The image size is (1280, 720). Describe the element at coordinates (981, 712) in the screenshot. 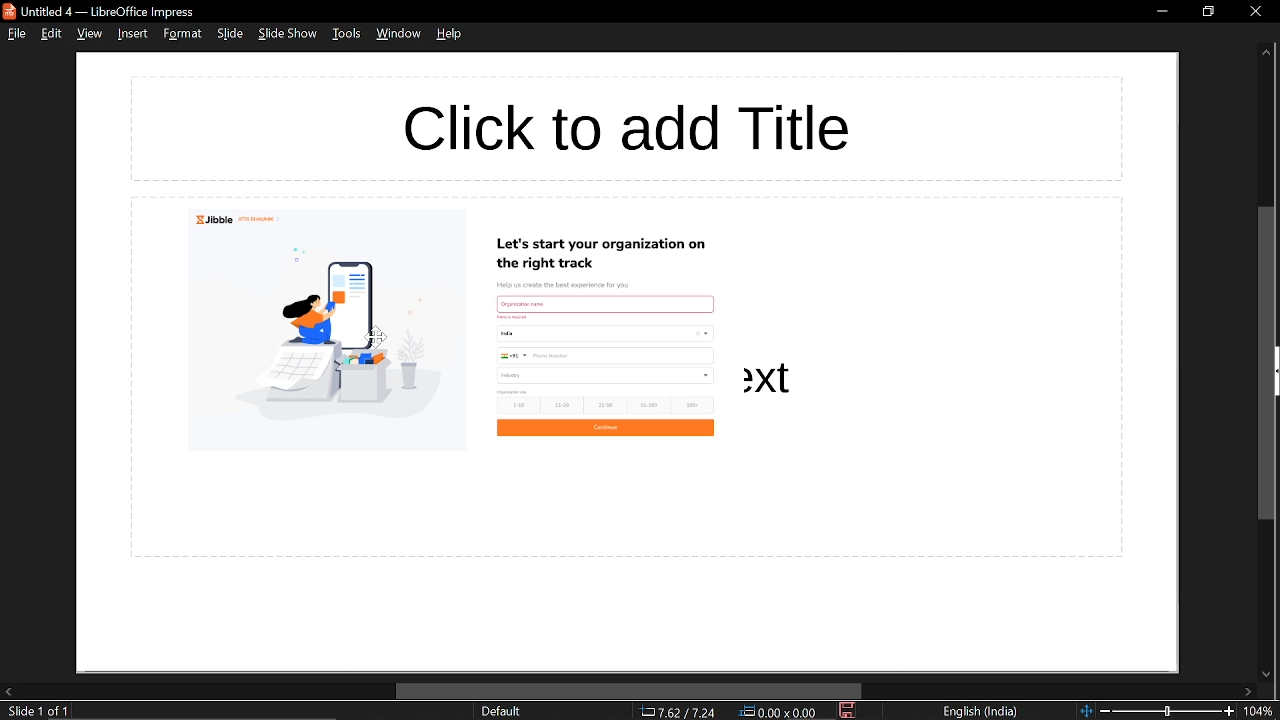

I see `language` at that location.